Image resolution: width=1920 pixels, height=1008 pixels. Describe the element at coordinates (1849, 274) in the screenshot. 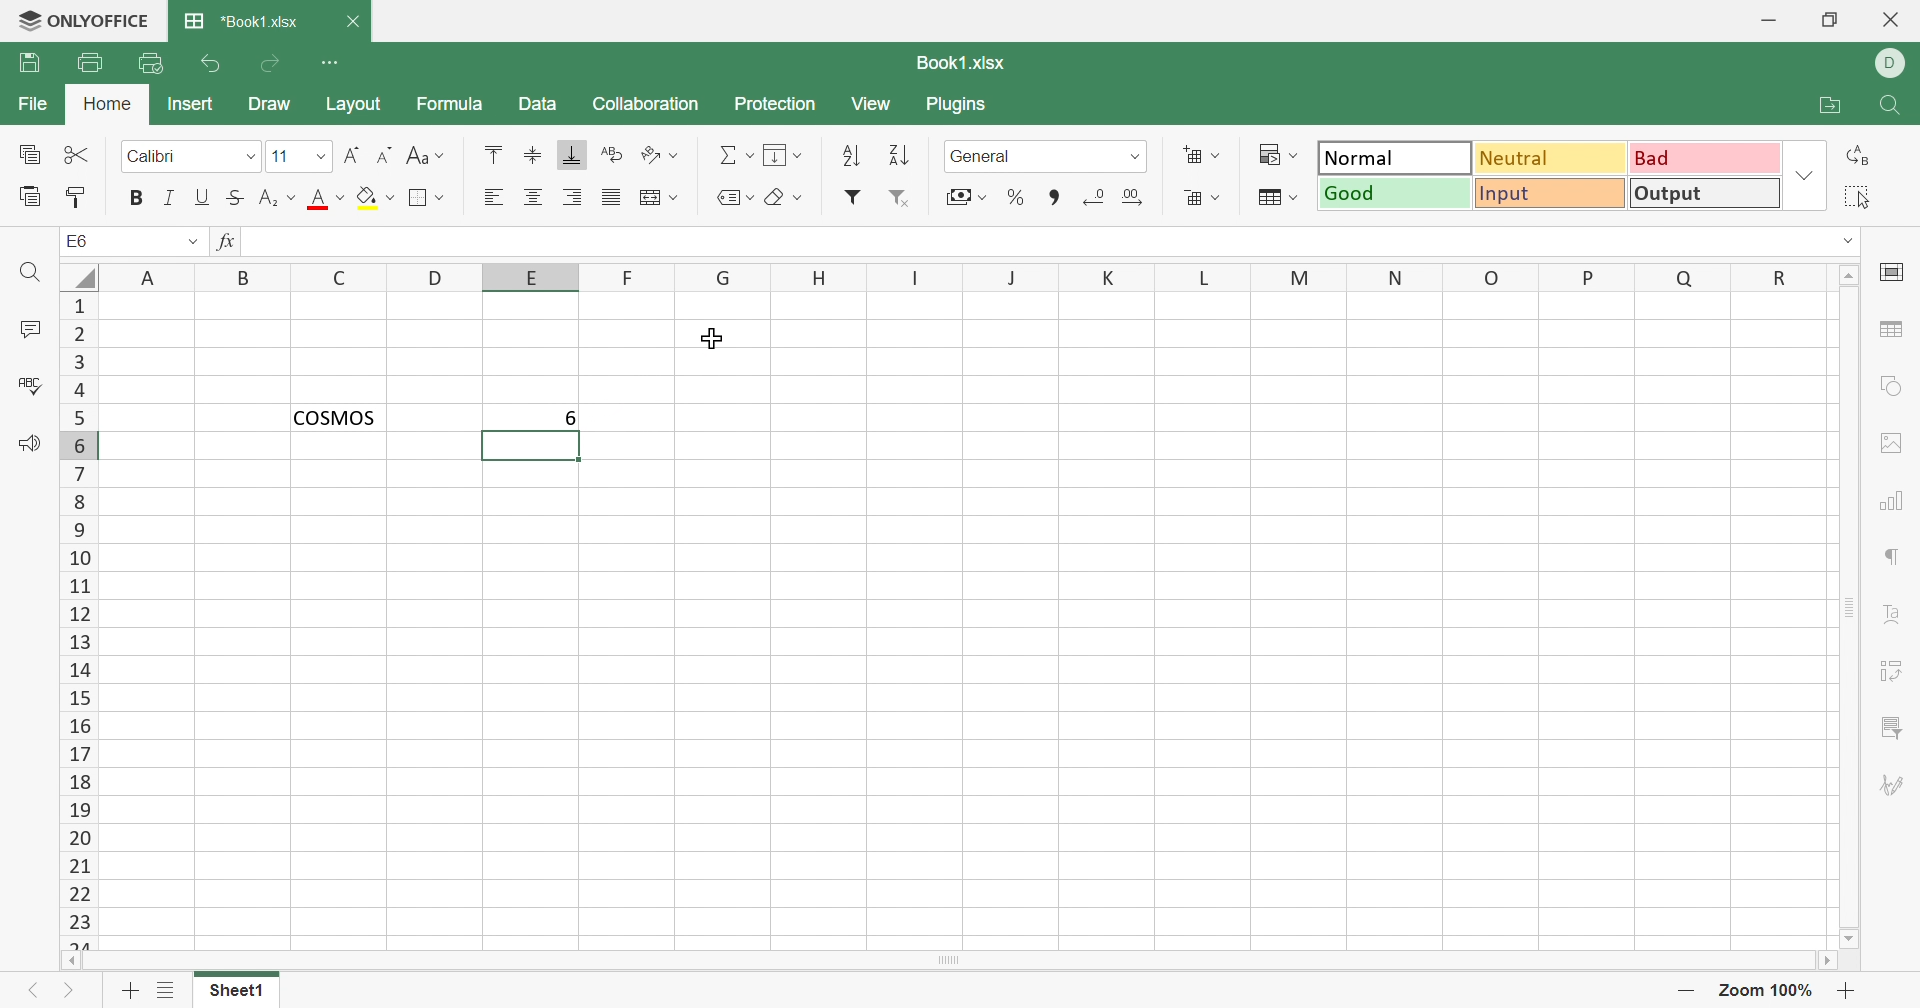

I see `Scroll up` at that location.